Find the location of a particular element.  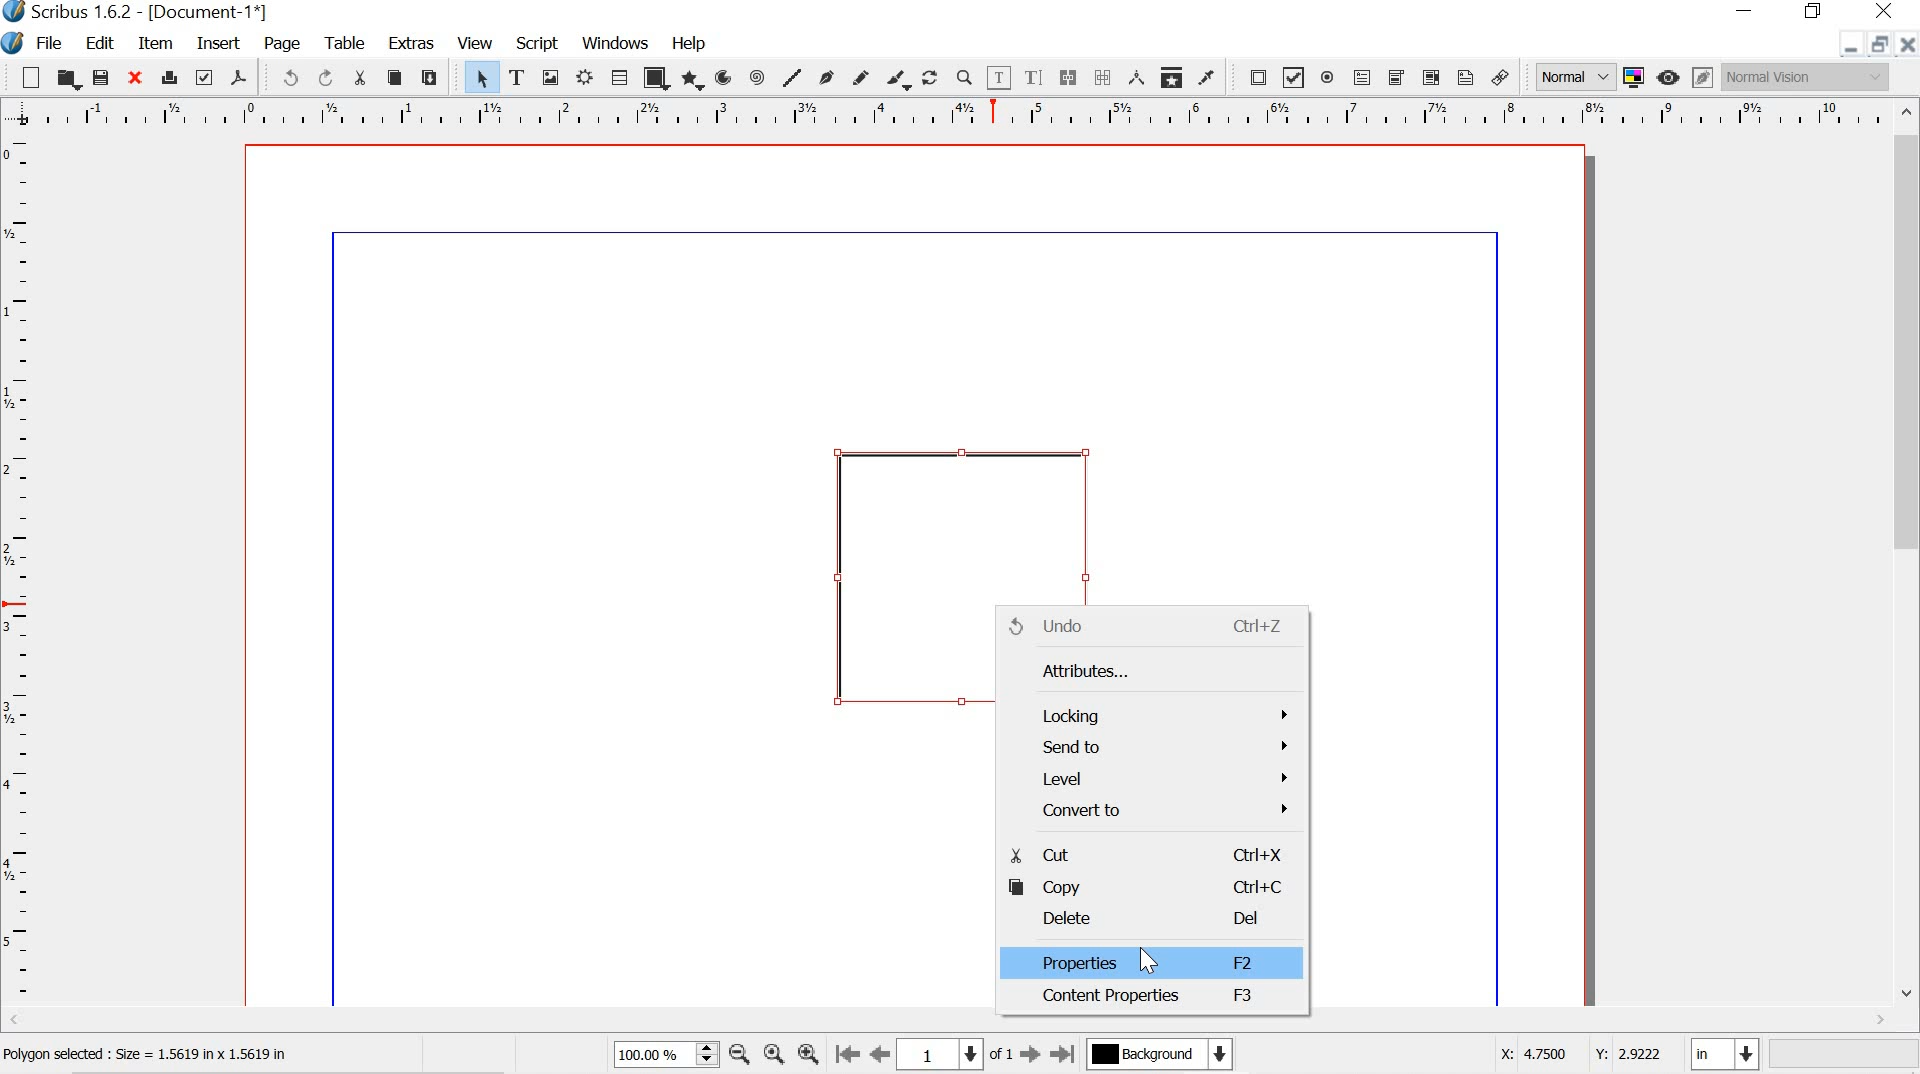

text frame is located at coordinates (517, 75).